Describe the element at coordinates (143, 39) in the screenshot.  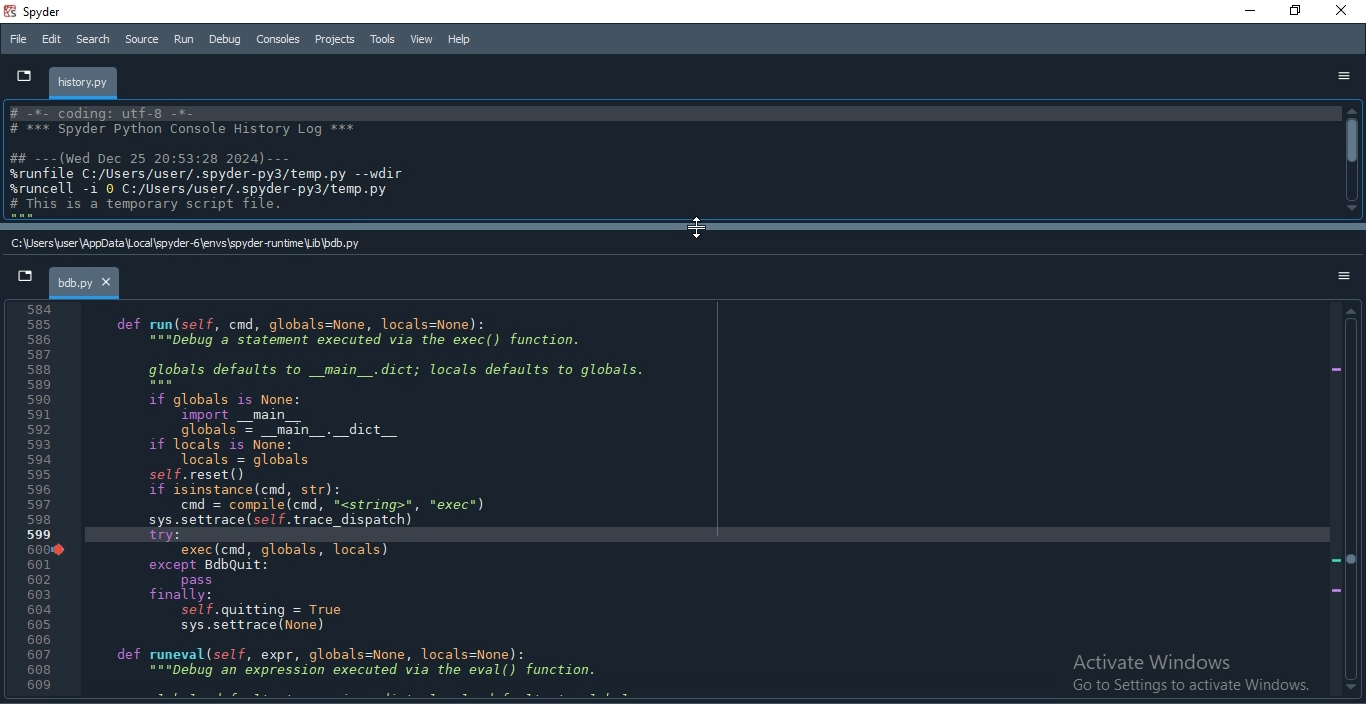
I see `Source` at that location.